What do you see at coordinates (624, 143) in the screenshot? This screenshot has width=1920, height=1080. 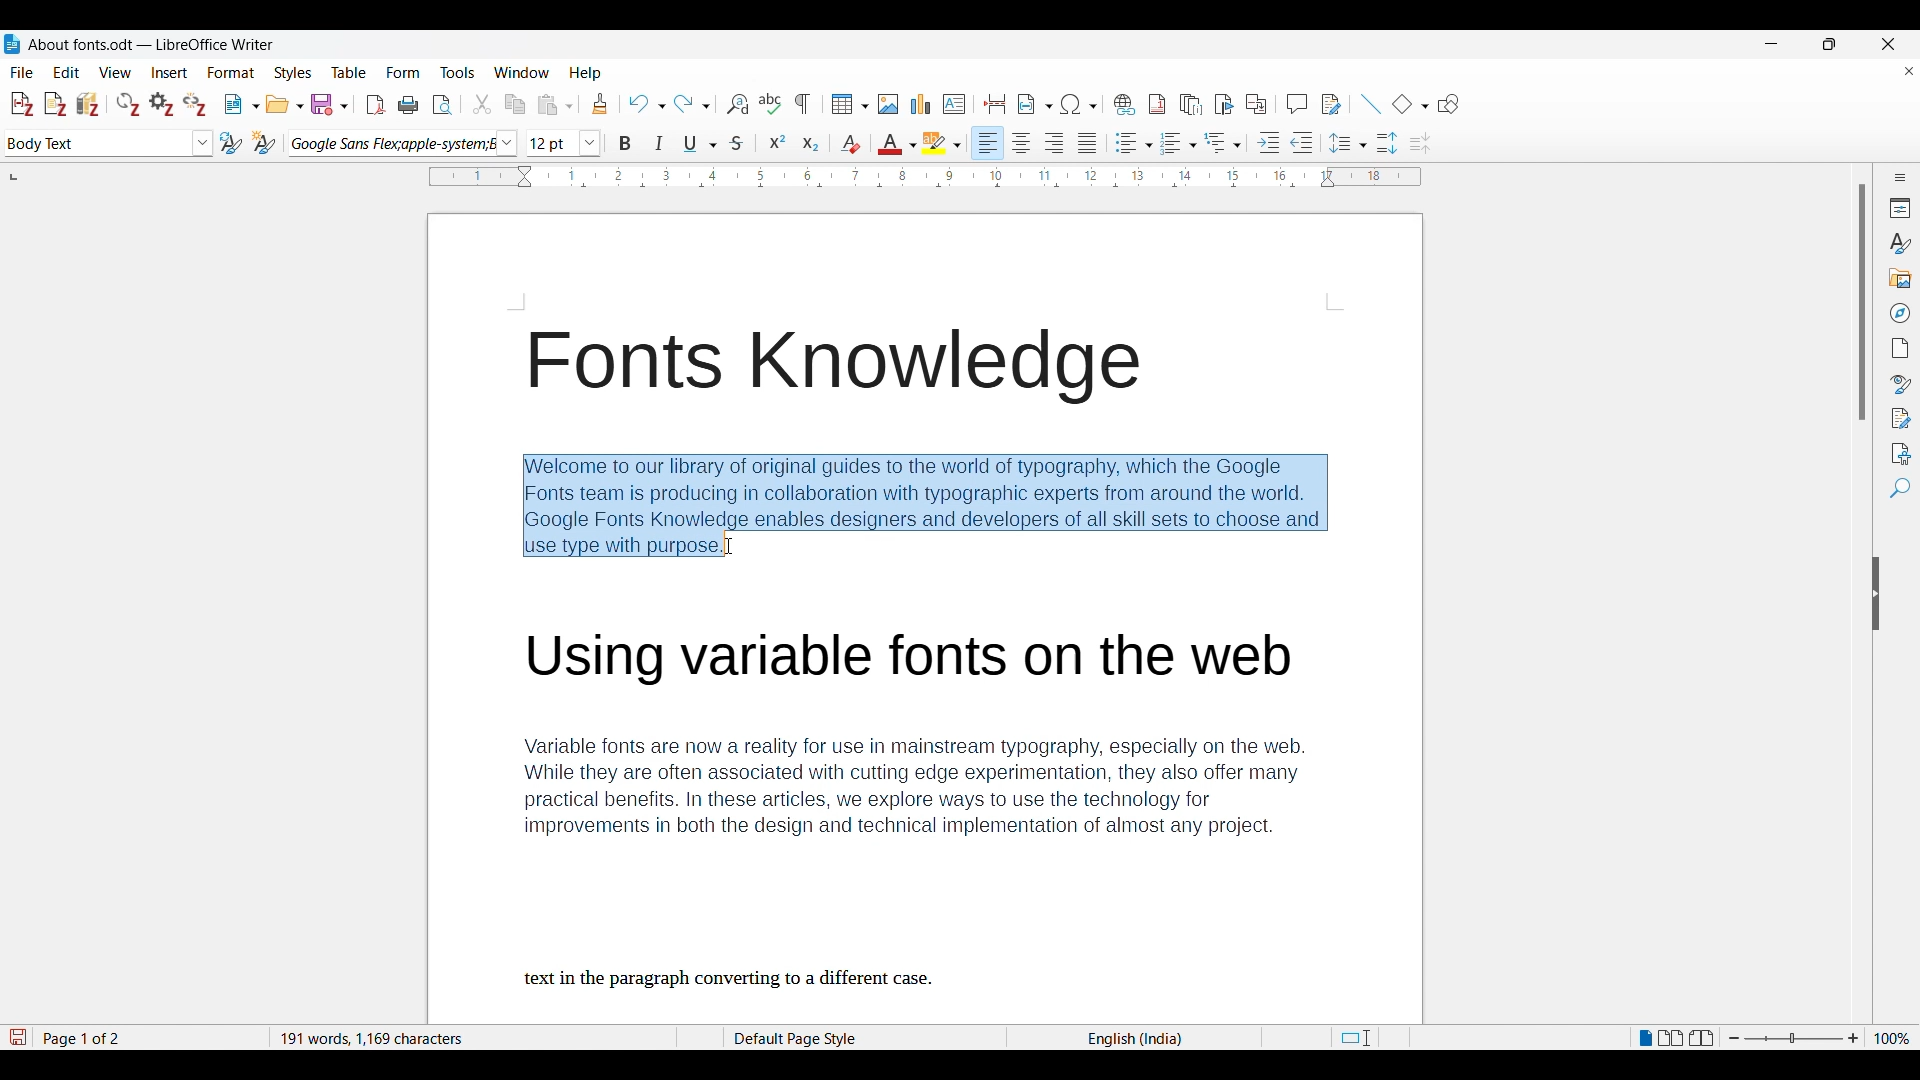 I see `Bold` at bounding box center [624, 143].